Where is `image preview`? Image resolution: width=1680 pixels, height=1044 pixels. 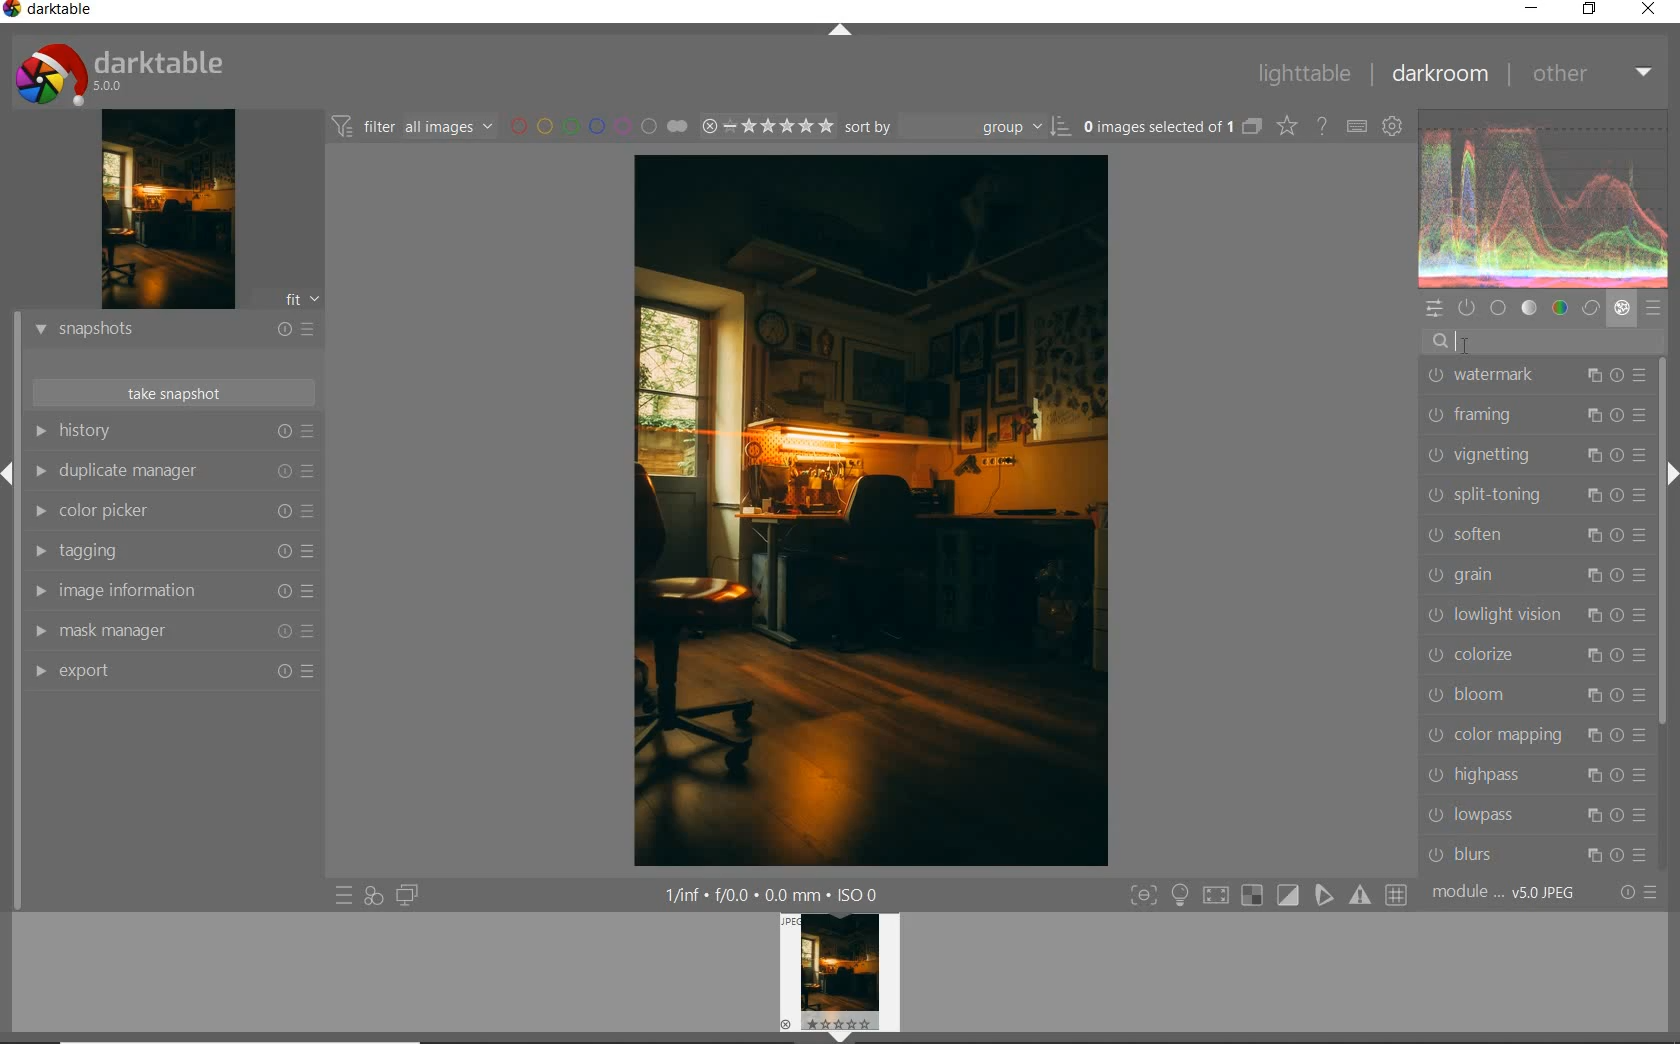
image preview is located at coordinates (839, 978).